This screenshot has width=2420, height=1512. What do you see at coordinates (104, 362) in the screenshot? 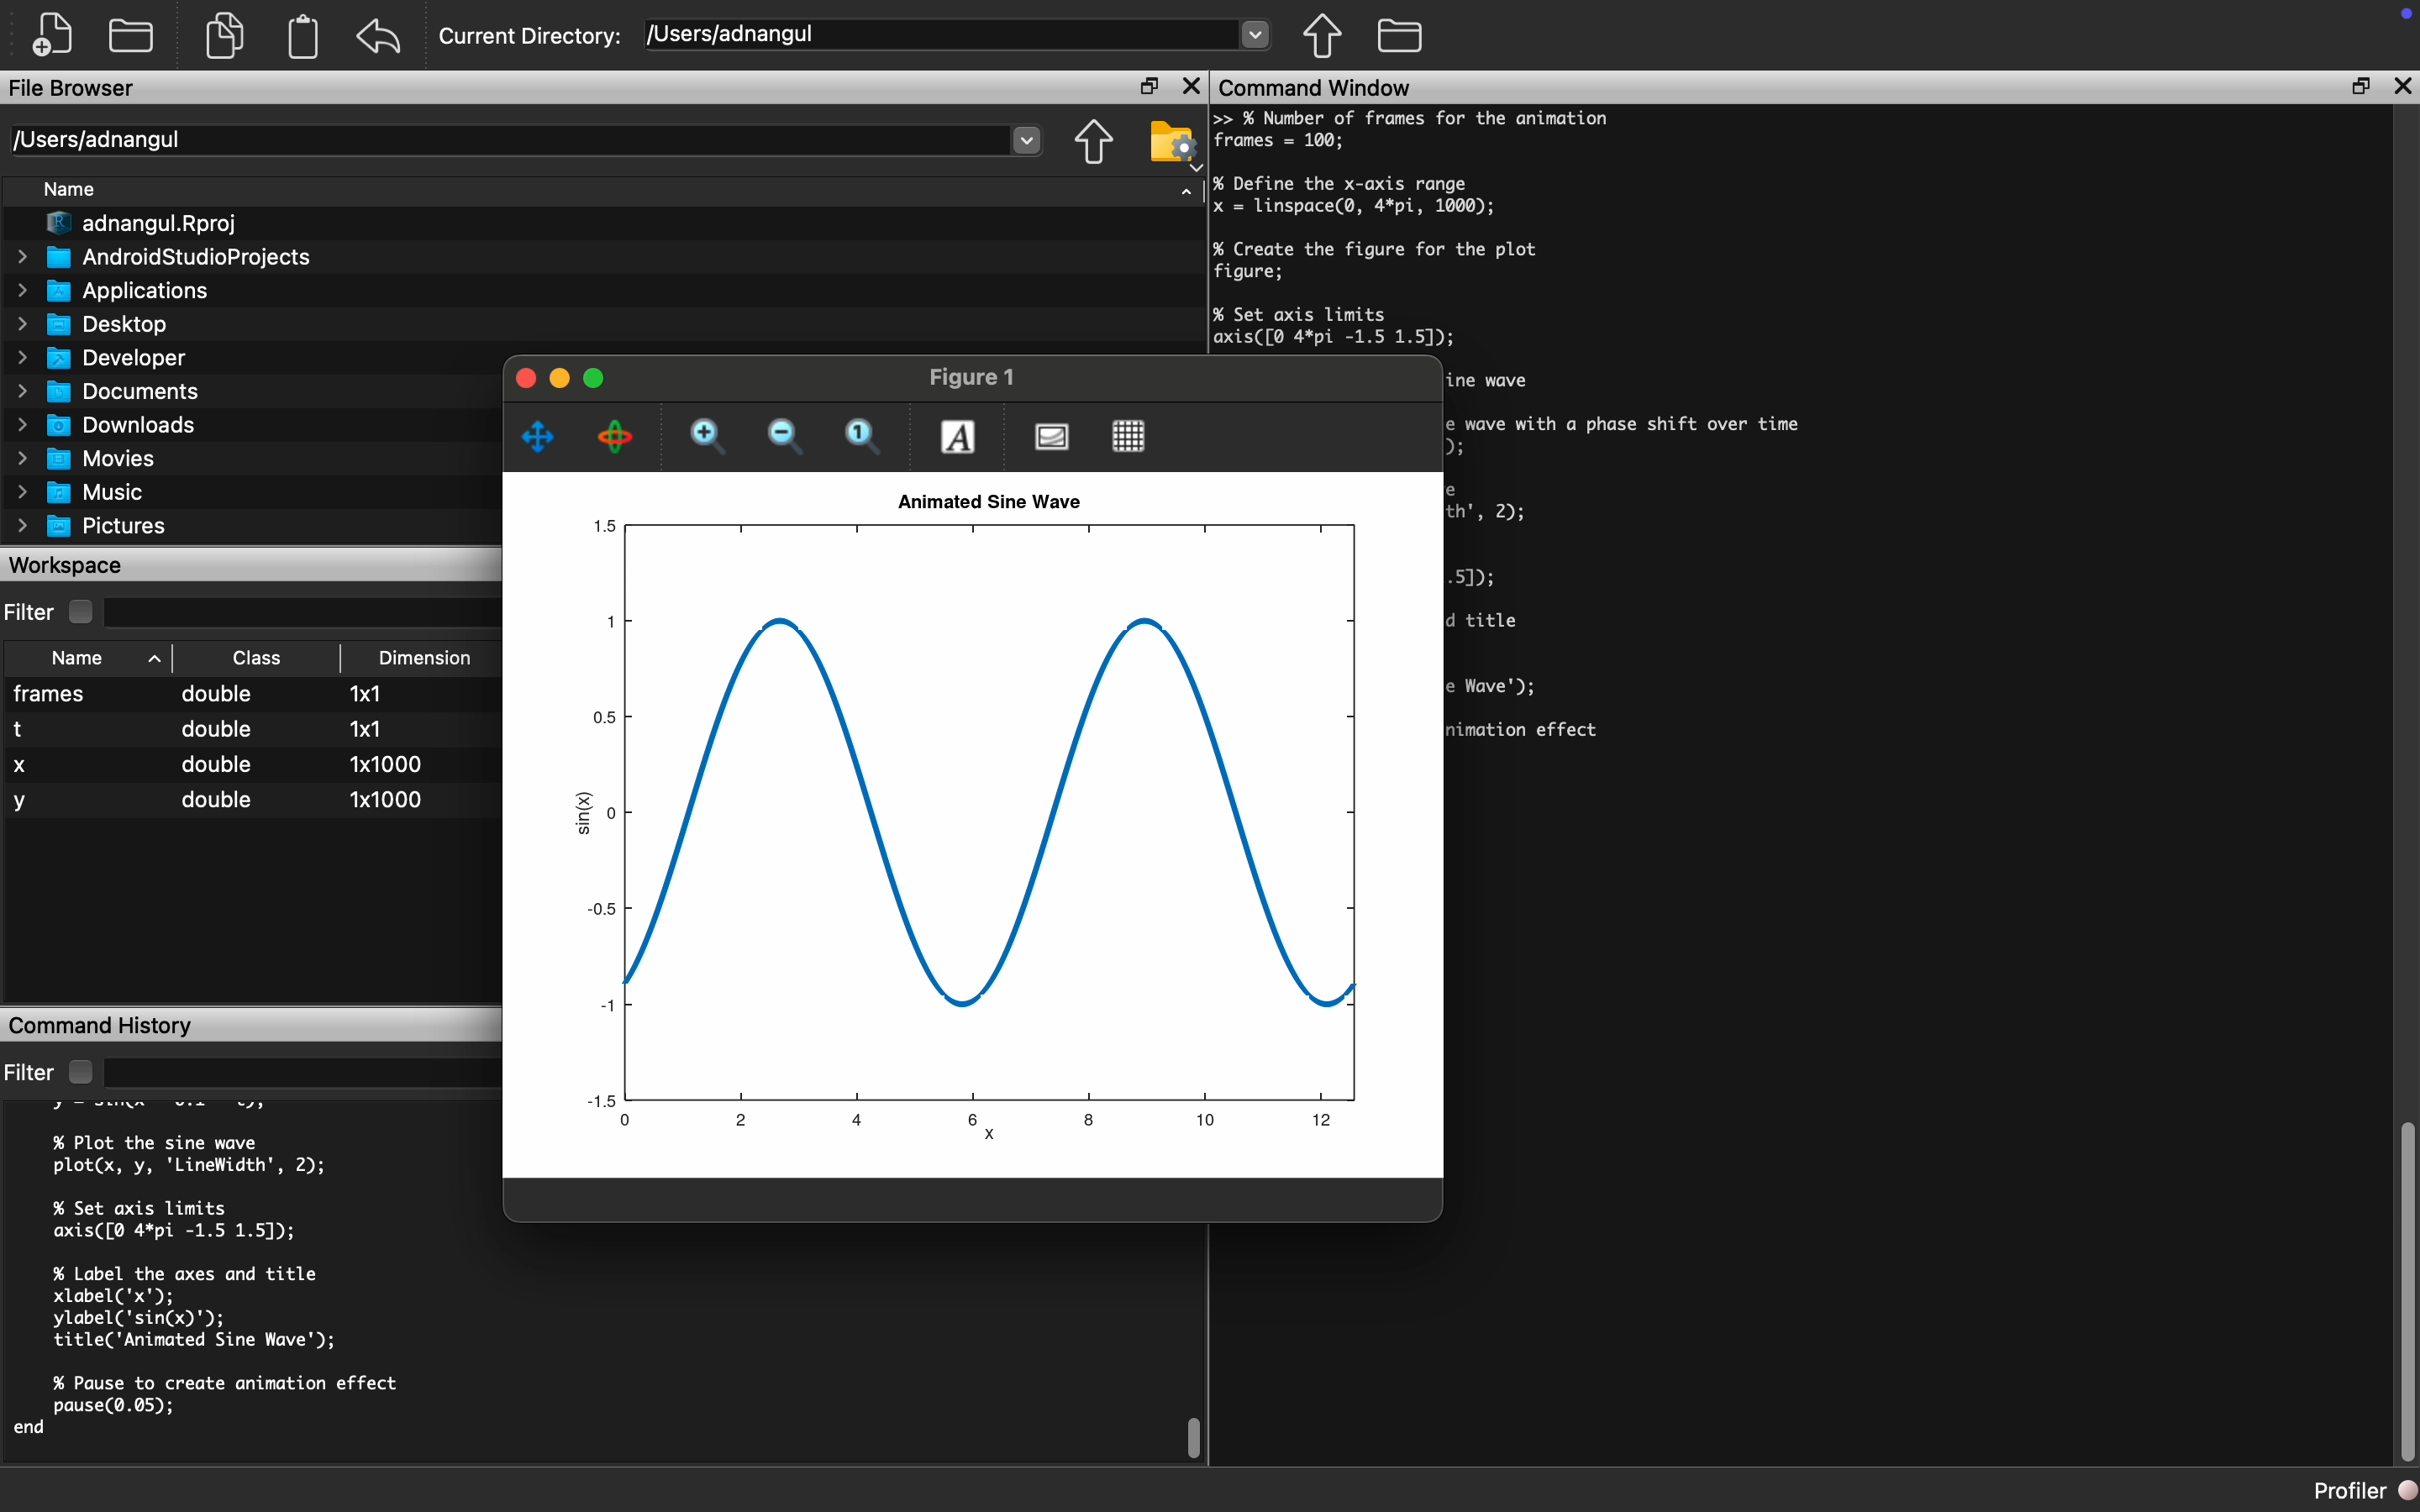
I see `Developer` at bounding box center [104, 362].